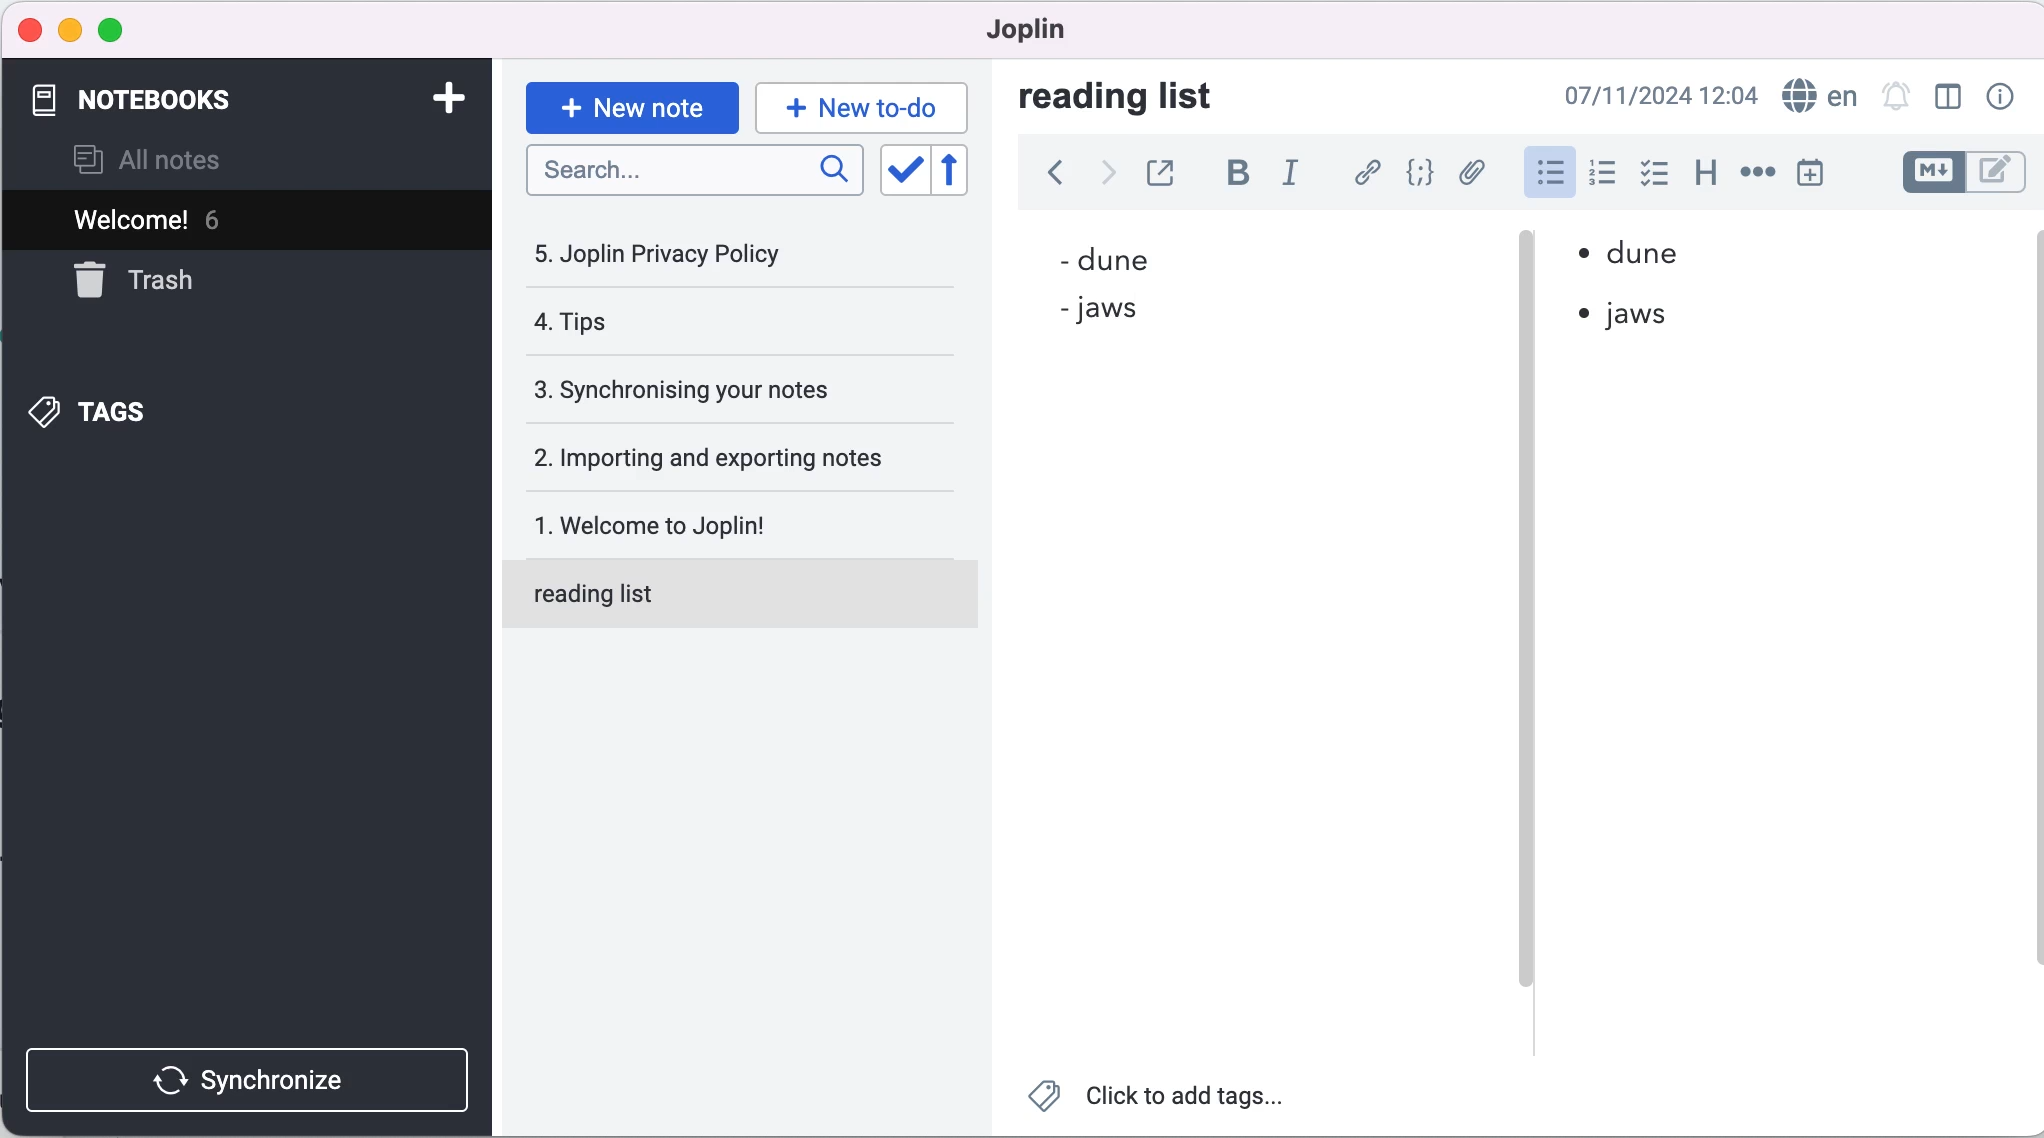  Describe the element at coordinates (1238, 172) in the screenshot. I see `bold` at that location.